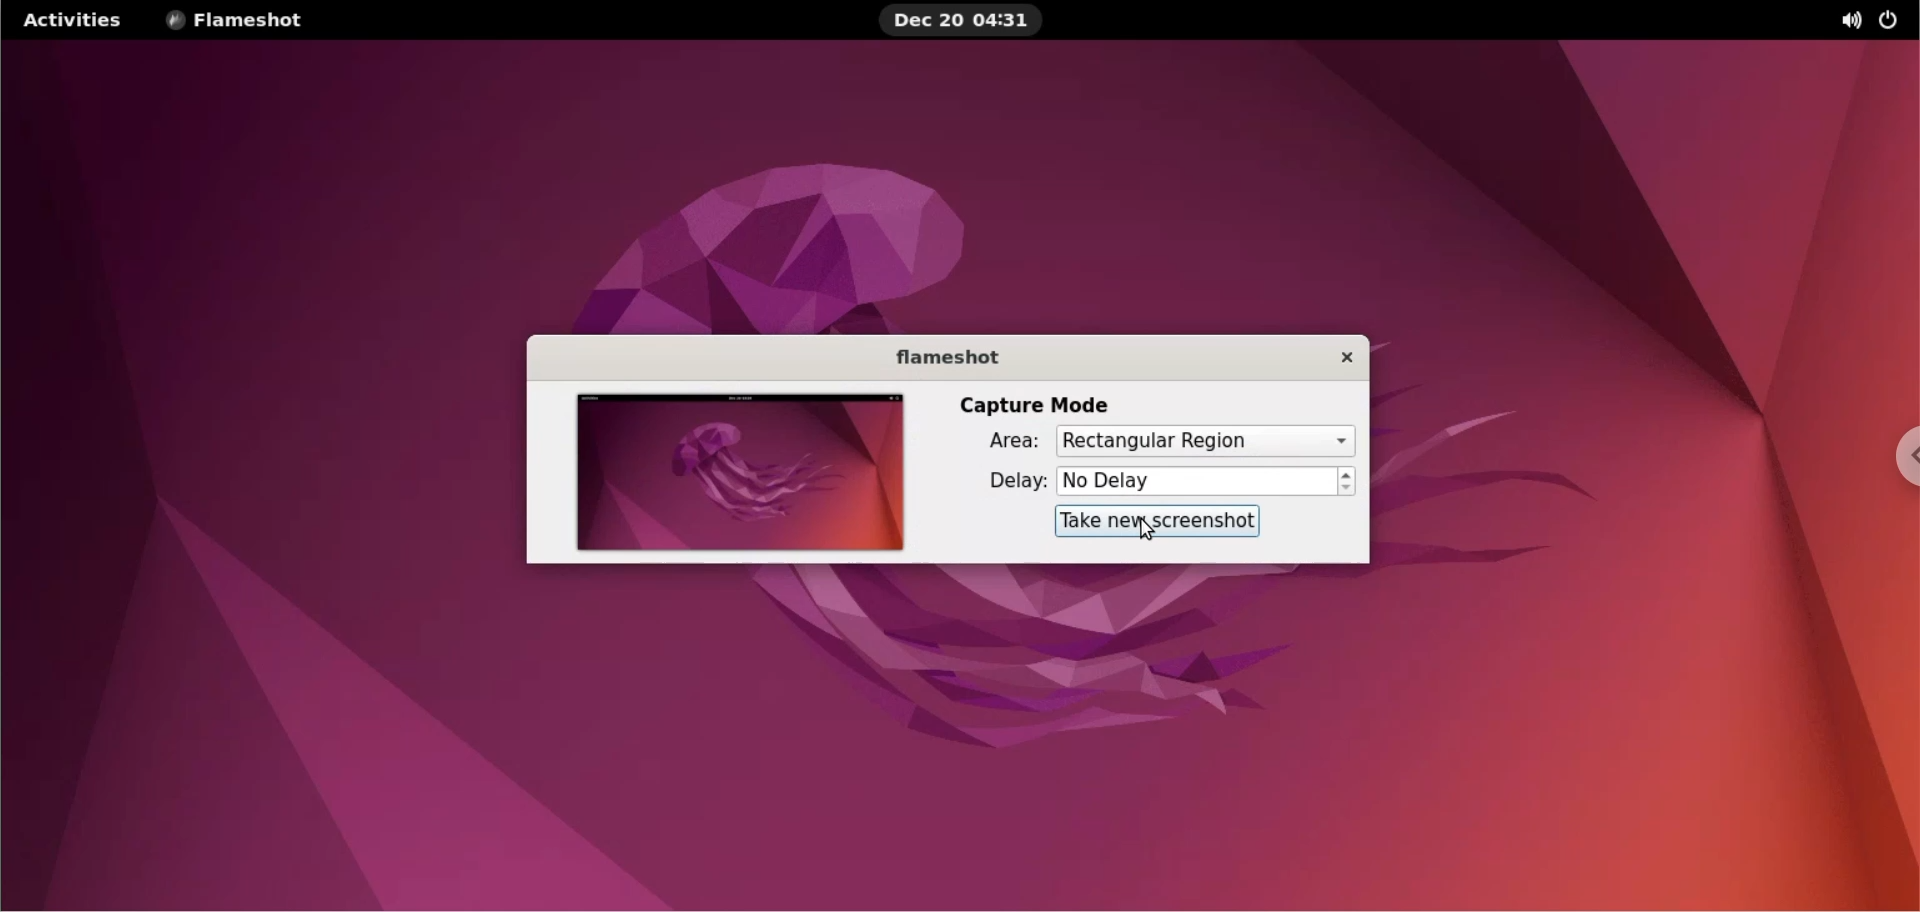 This screenshot has height=912, width=1920. I want to click on capture mode , so click(1045, 405).